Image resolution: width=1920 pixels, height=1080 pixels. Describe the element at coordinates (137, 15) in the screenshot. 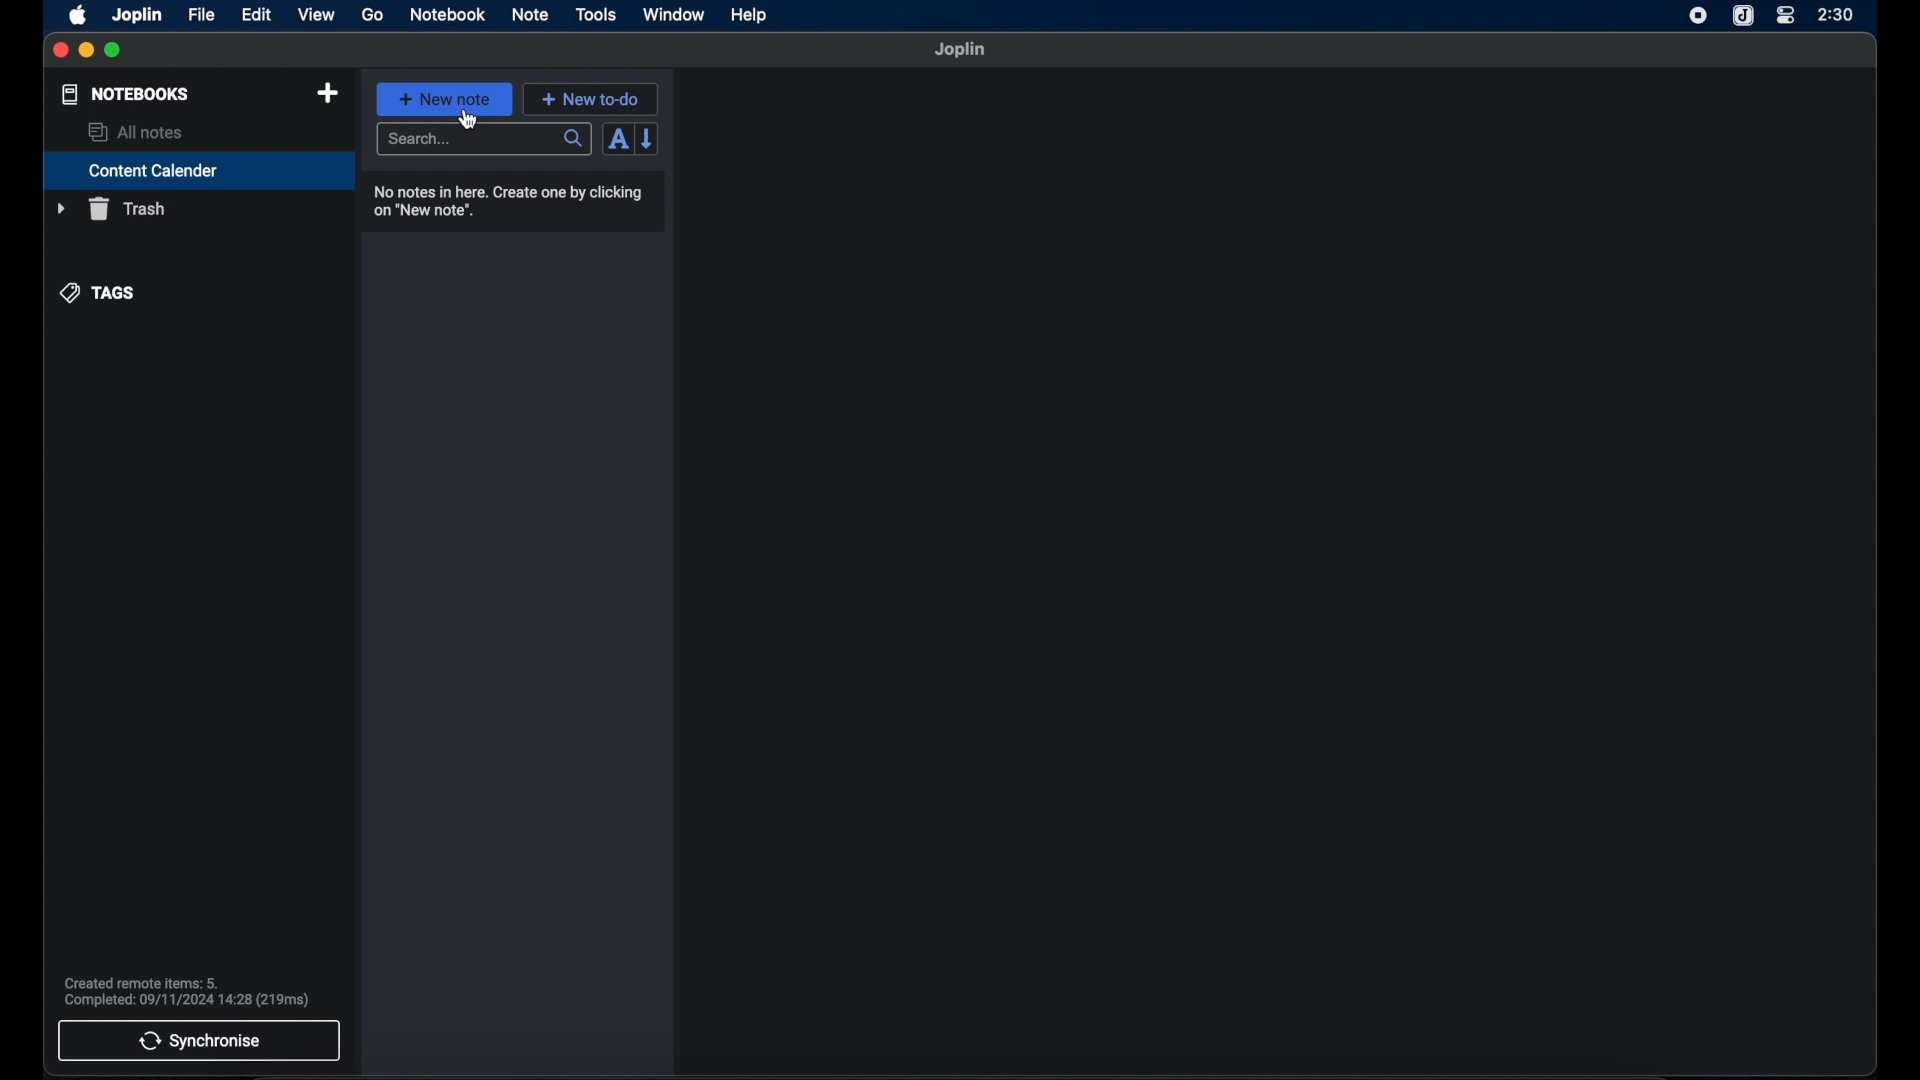

I see `joplin` at that location.